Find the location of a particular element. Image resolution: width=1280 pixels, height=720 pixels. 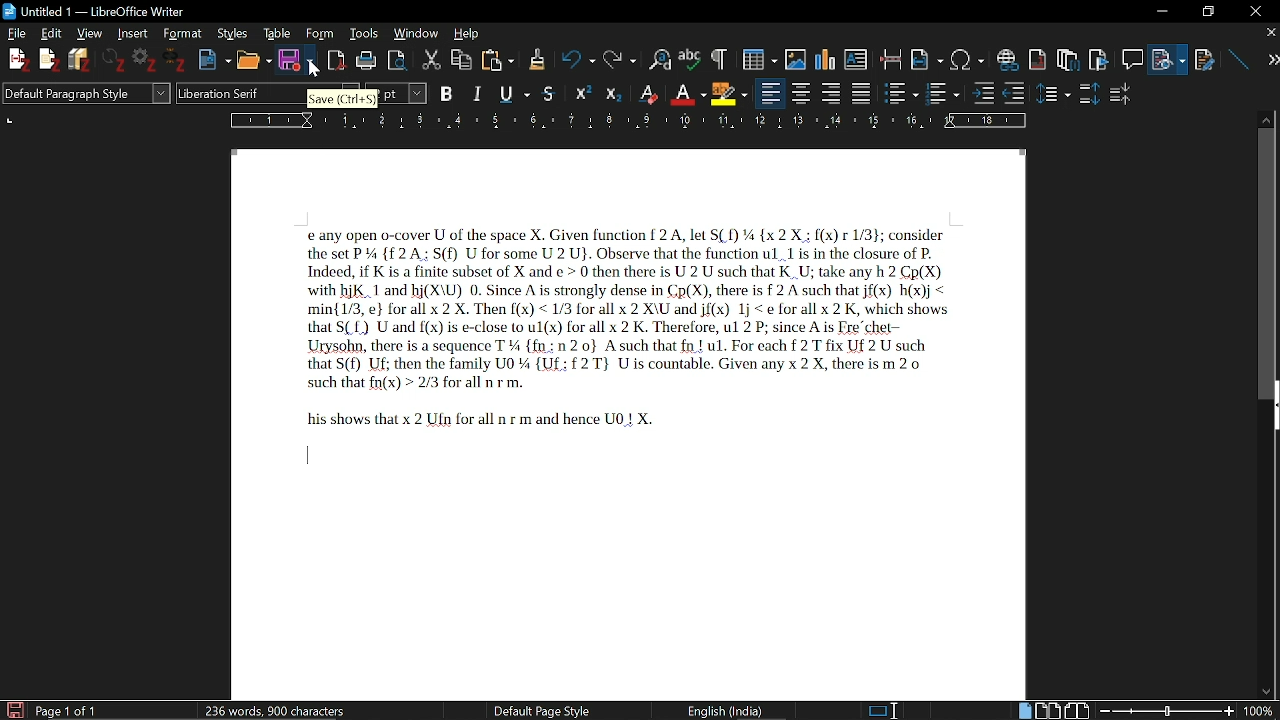

Insert footnote is located at coordinates (1067, 56).